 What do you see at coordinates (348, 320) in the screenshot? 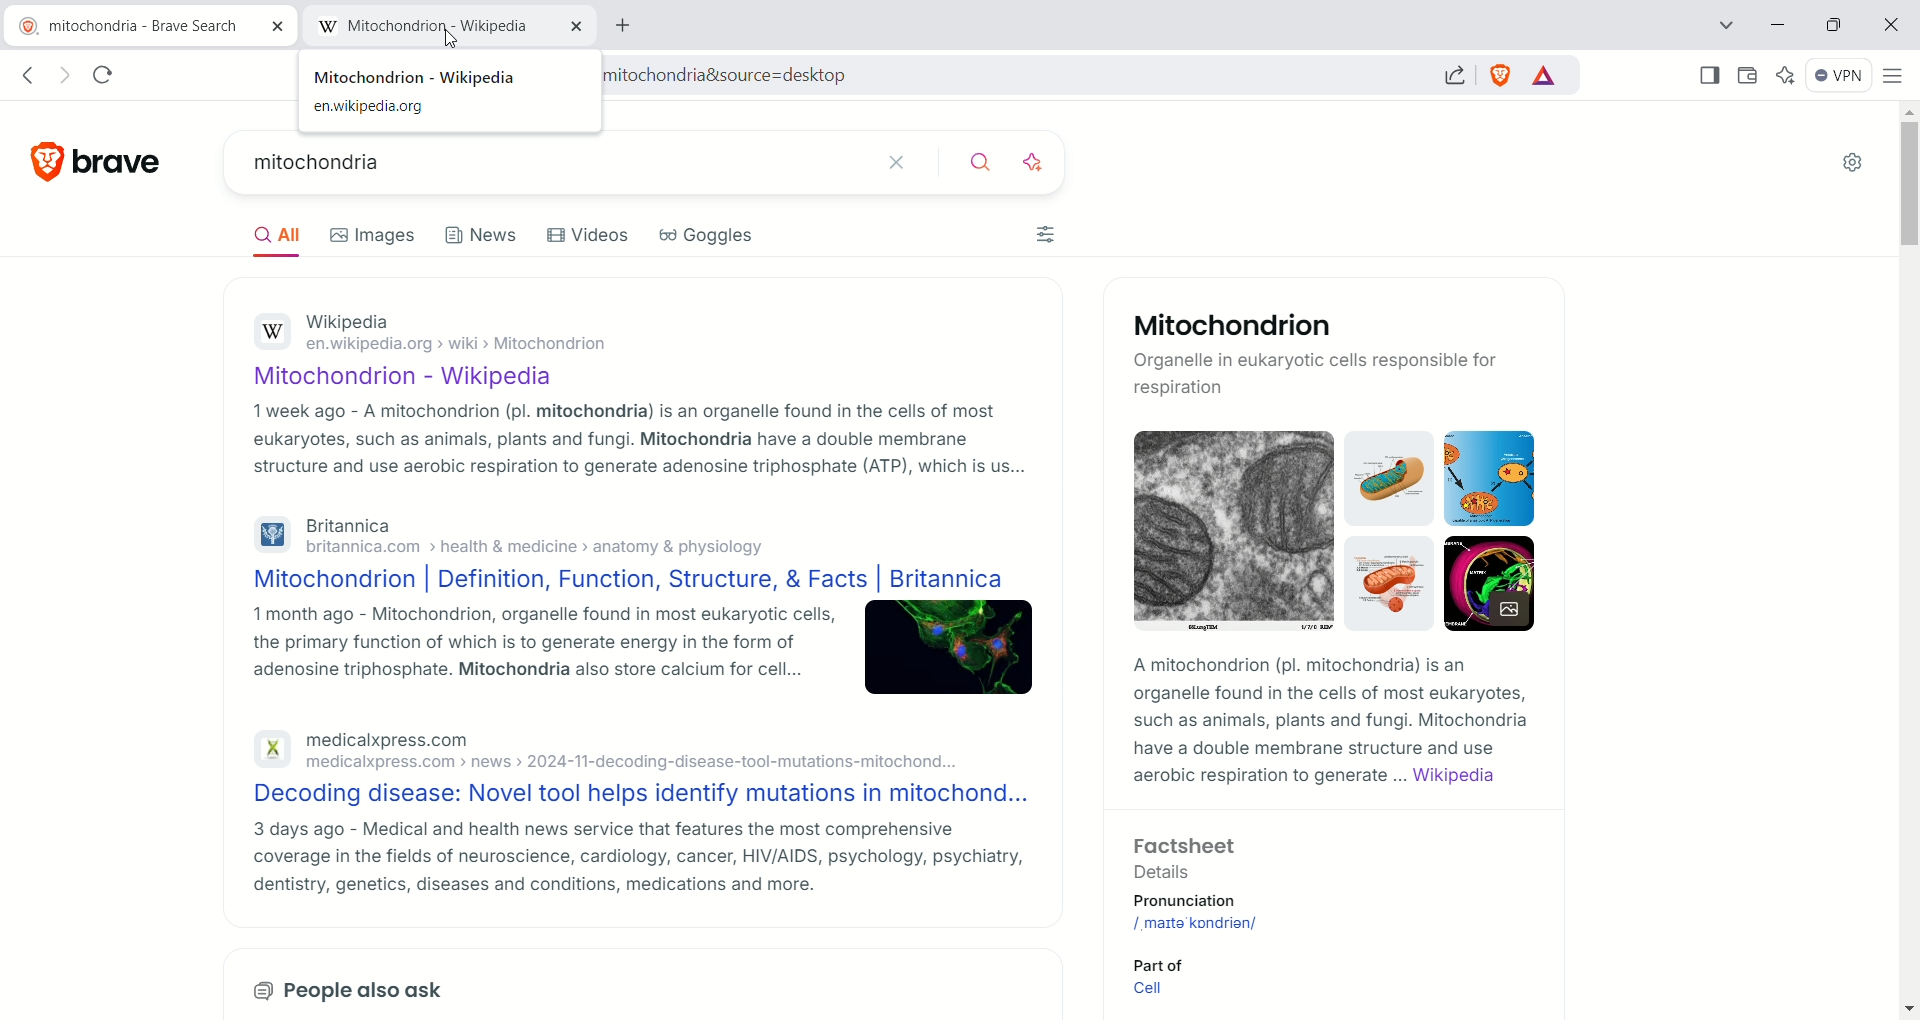
I see `Wikipedia` at bounding box center [348, 320].